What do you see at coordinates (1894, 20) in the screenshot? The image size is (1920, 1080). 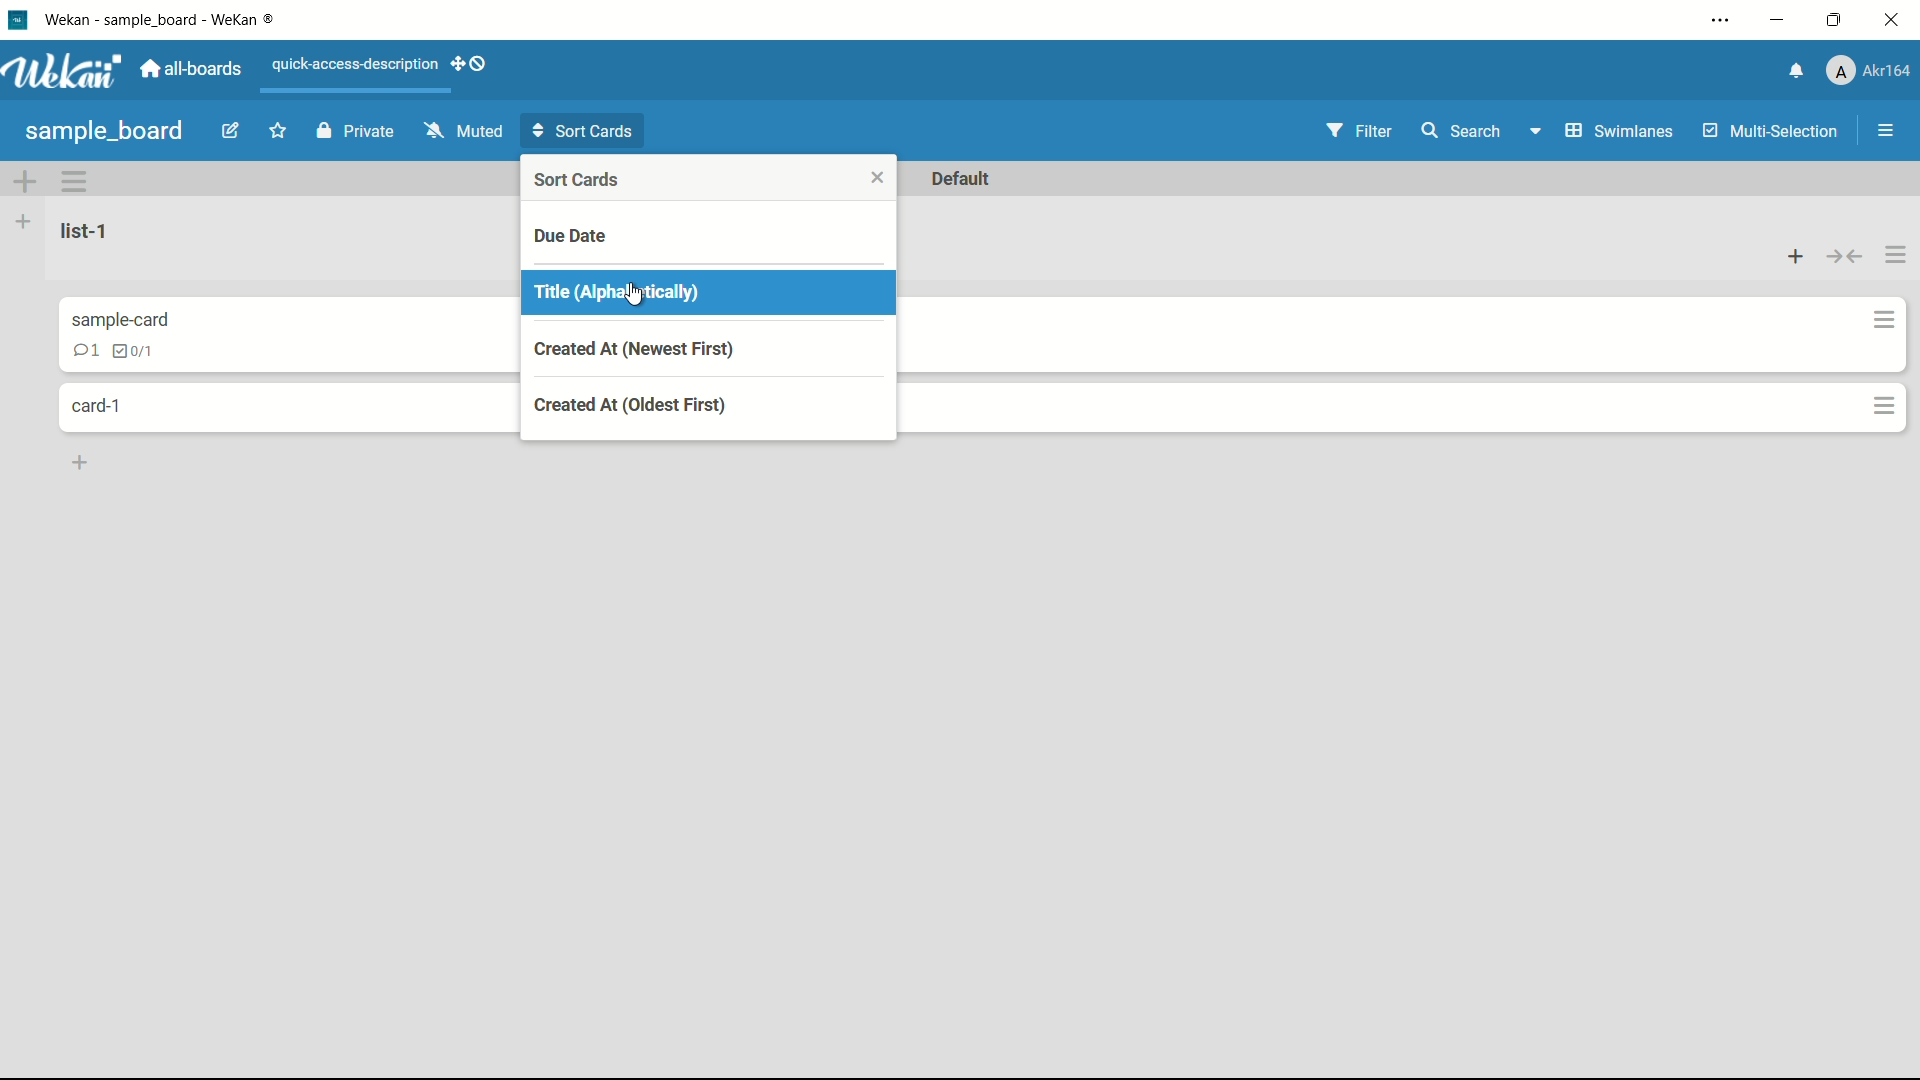 I see `close app` at bounding box center [1894, 20].